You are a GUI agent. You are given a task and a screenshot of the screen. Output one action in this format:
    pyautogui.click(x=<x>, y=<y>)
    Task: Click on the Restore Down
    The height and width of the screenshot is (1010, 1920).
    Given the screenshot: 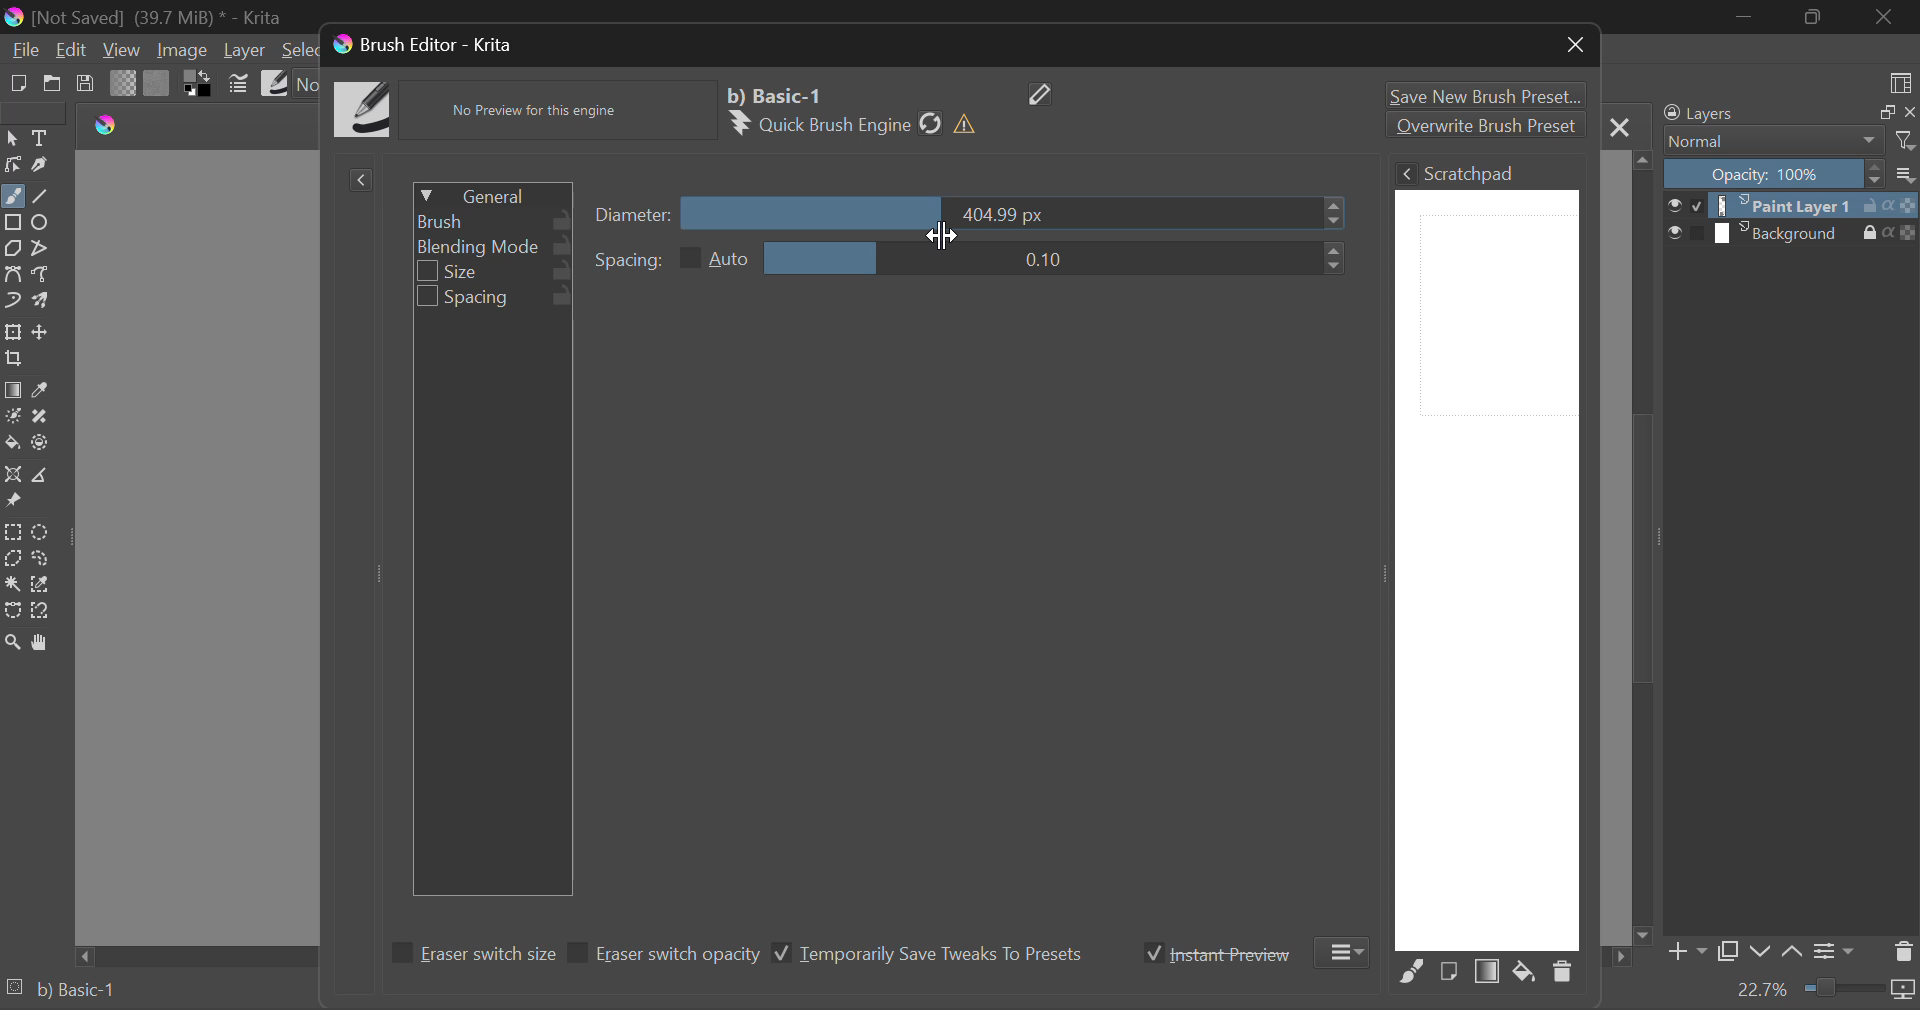 What is the action you would take?
    pyautogui.click(x=1745, y=19)
    